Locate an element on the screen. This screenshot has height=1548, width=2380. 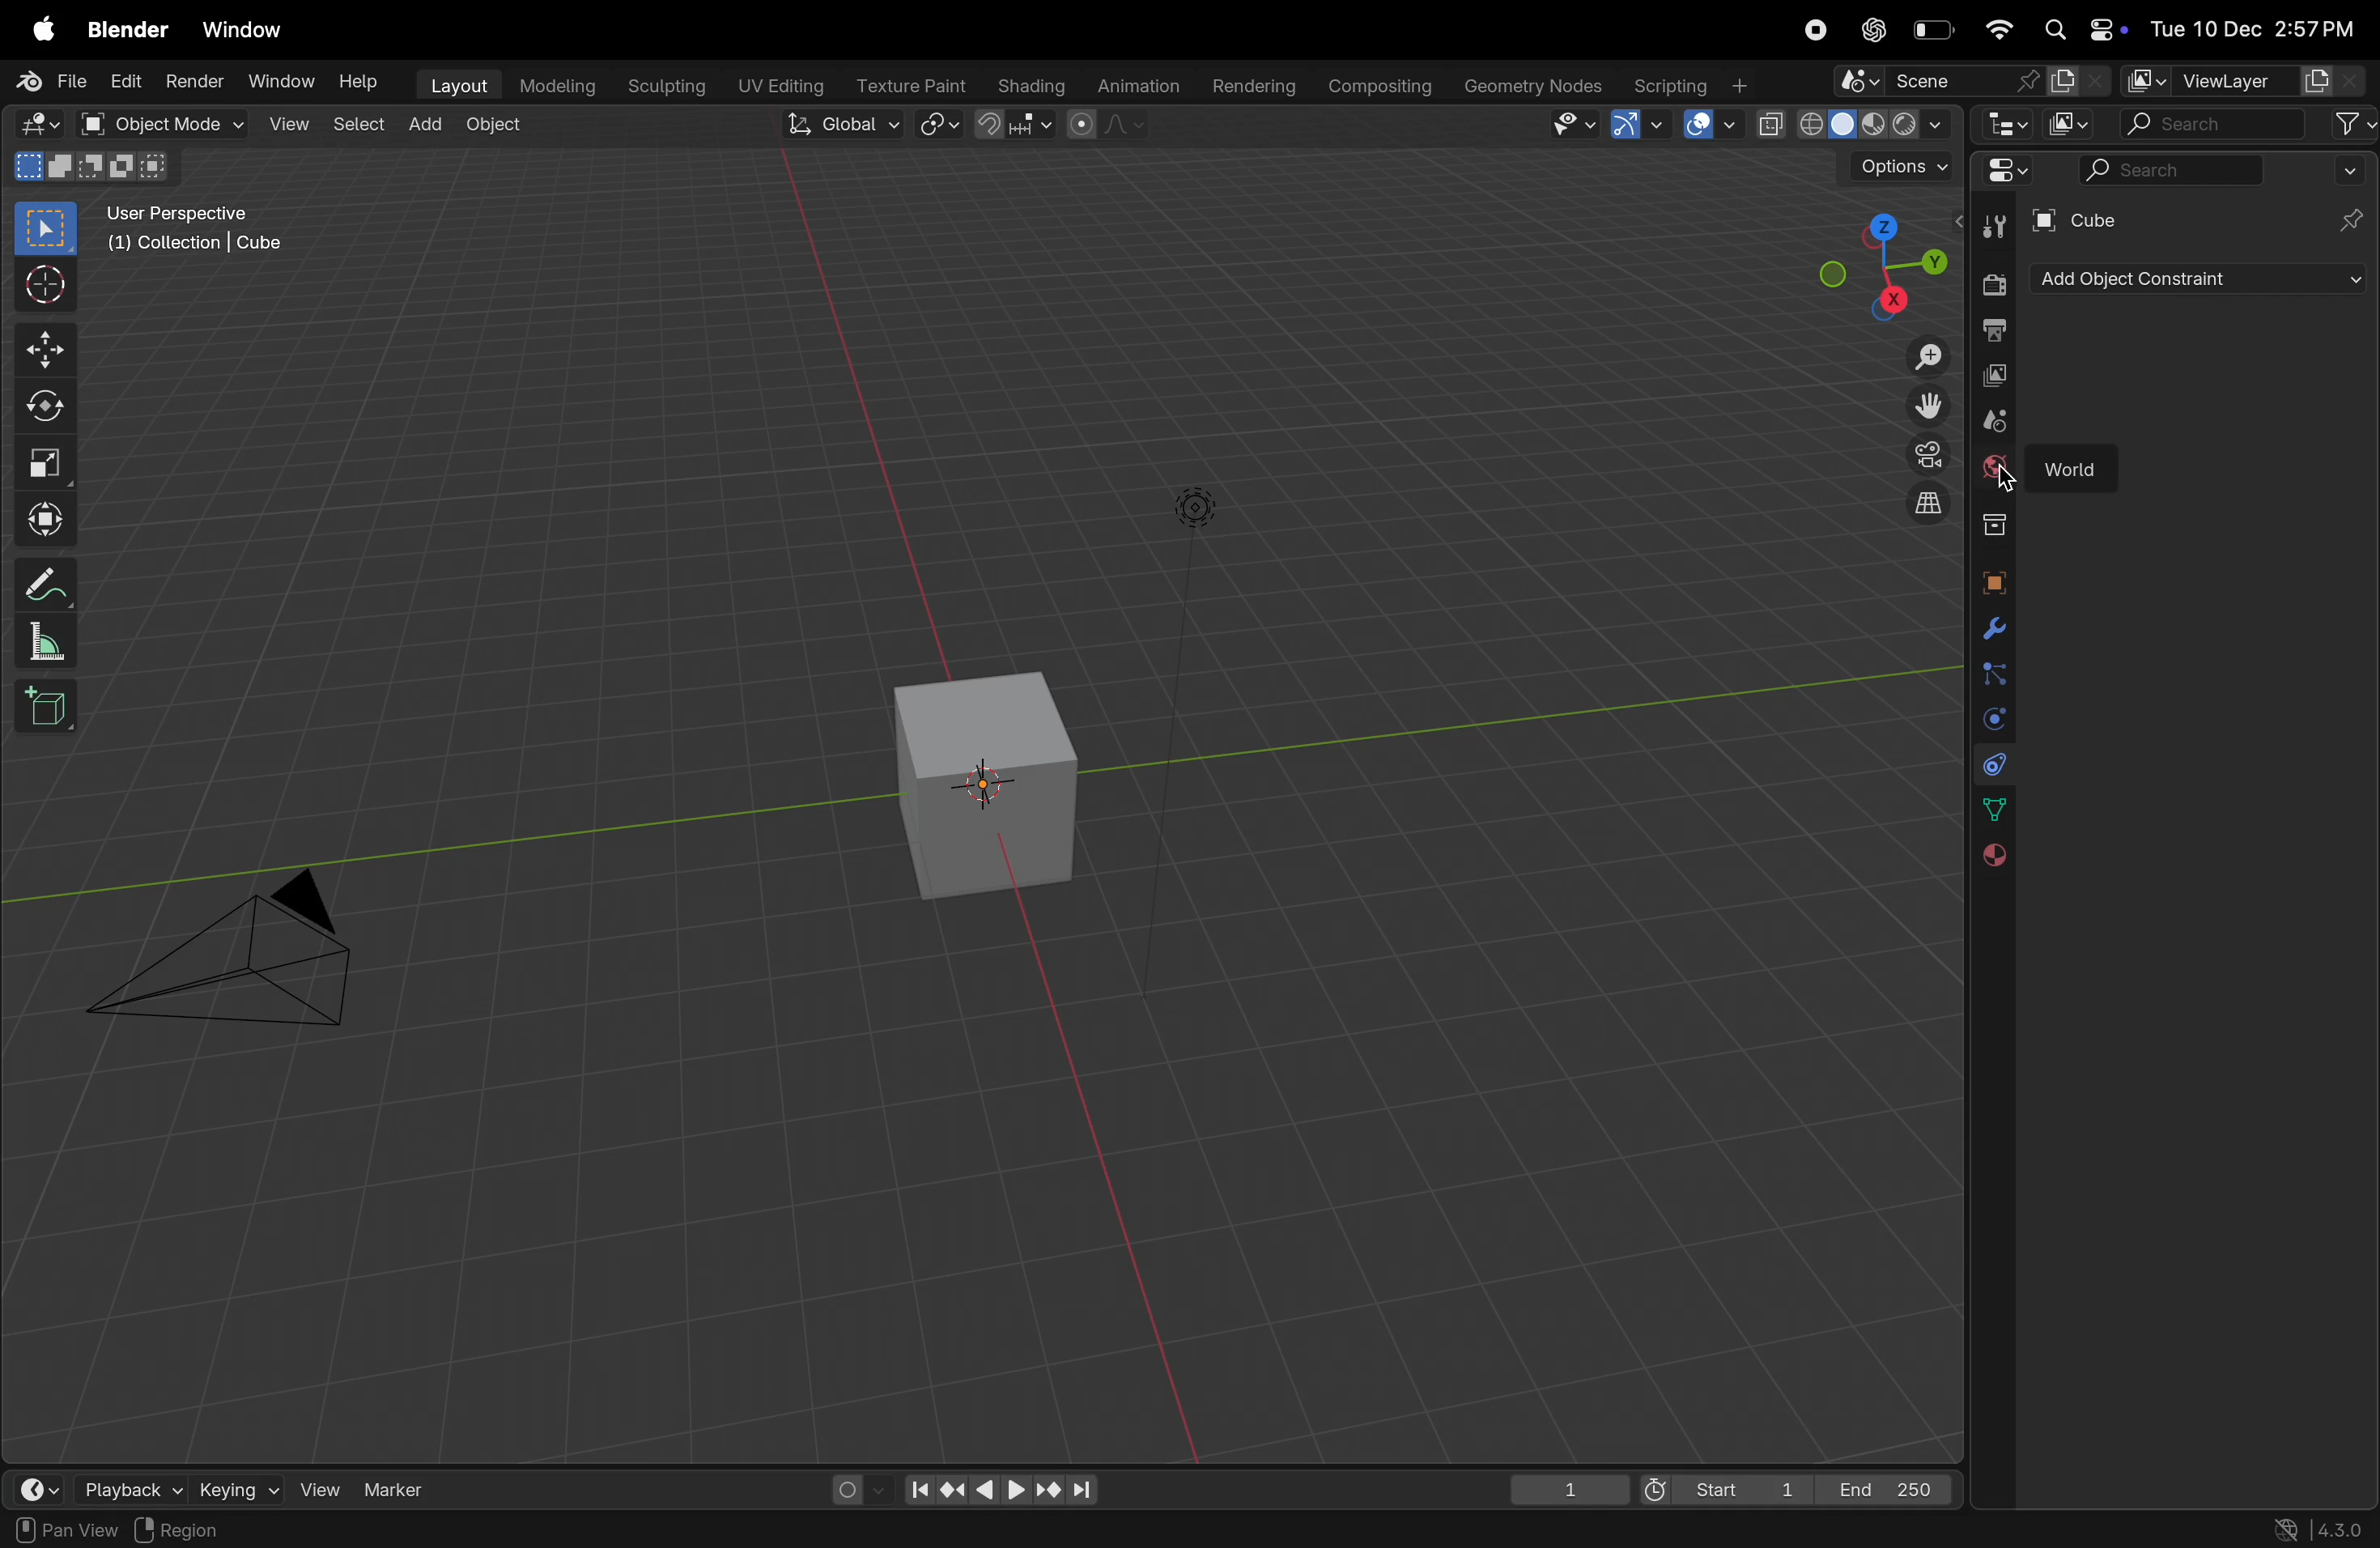
selective is located at coordinates (47, 228).